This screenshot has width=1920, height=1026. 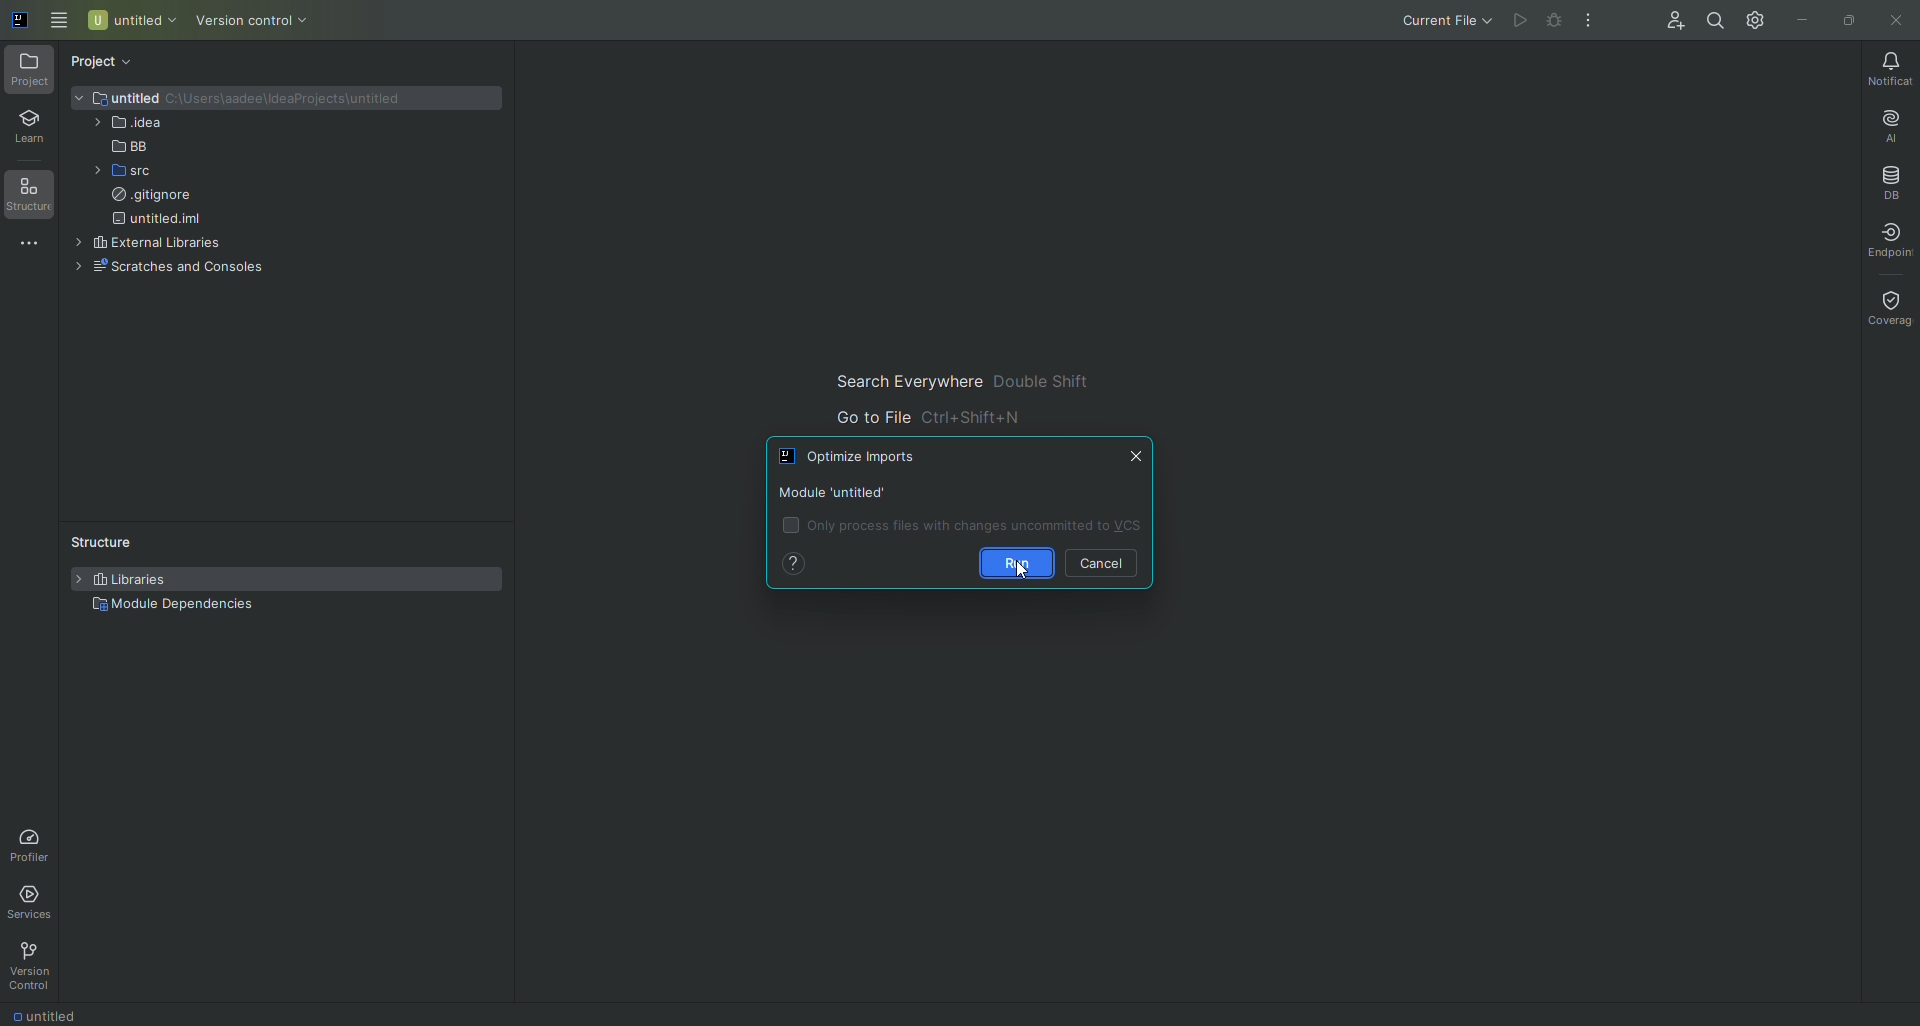 What do you see at coordinates (1895, 21) in the screenshot?
I see `Close` at bounding box center [1895, 21].